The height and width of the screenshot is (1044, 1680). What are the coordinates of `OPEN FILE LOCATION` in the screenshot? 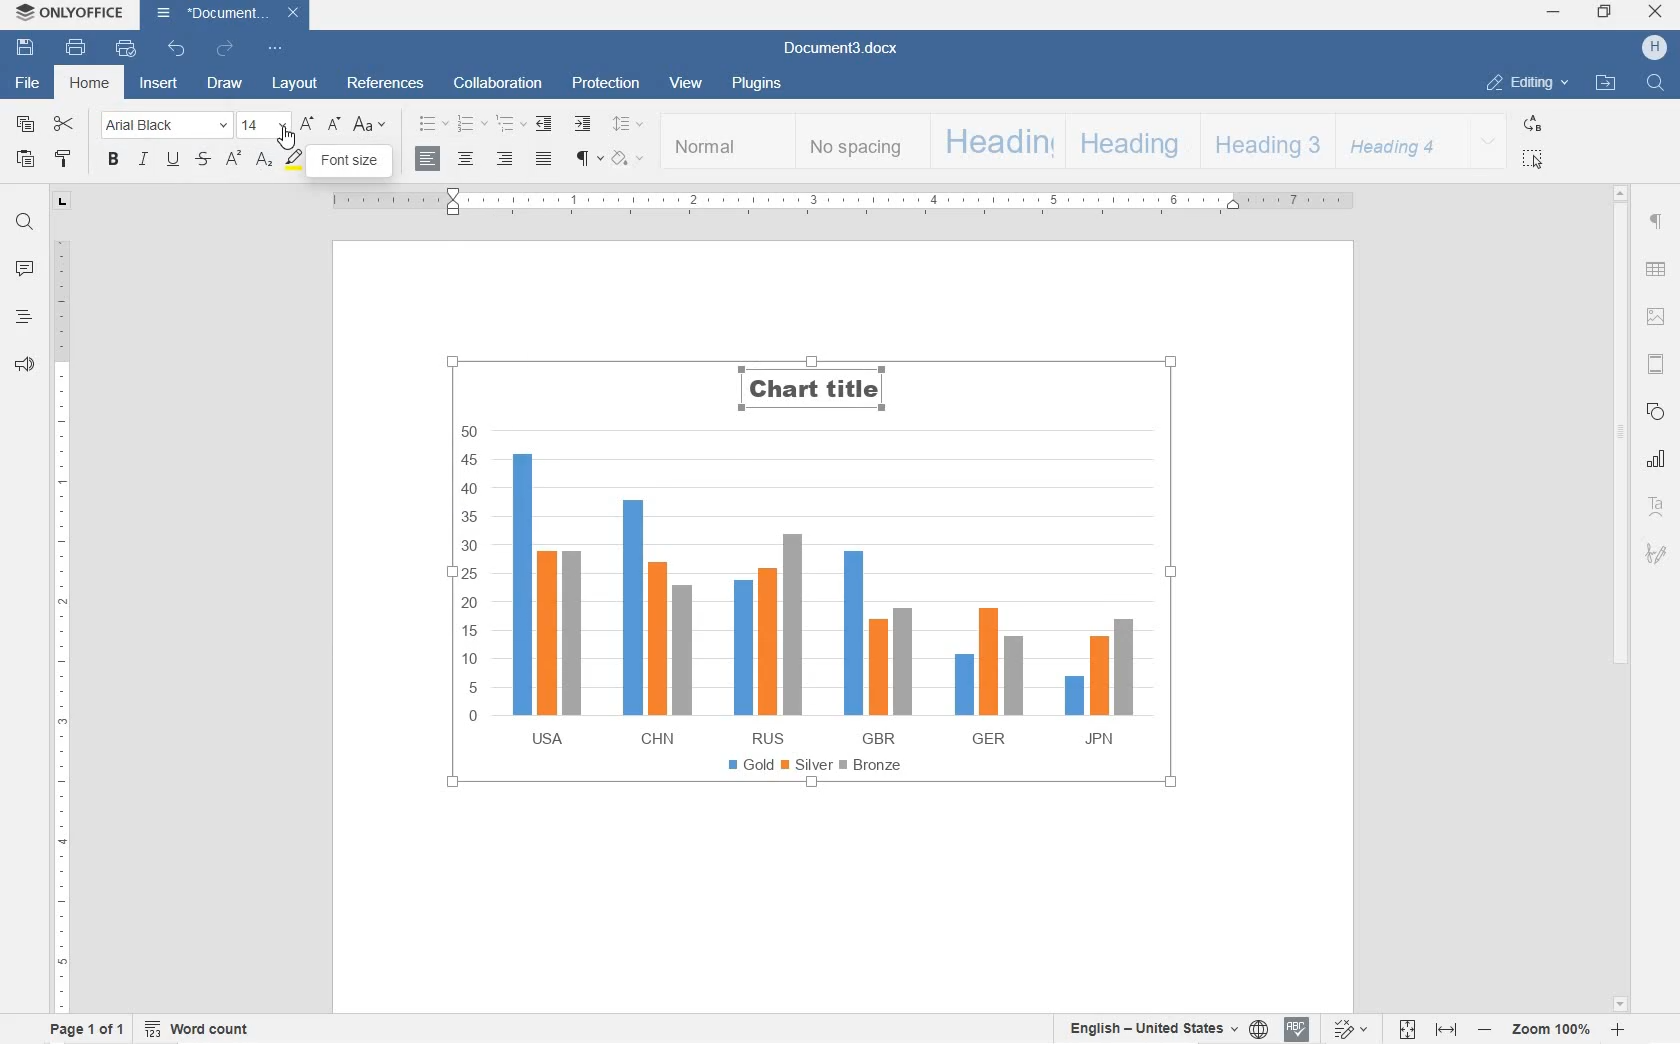 It's located at (1607, 82).